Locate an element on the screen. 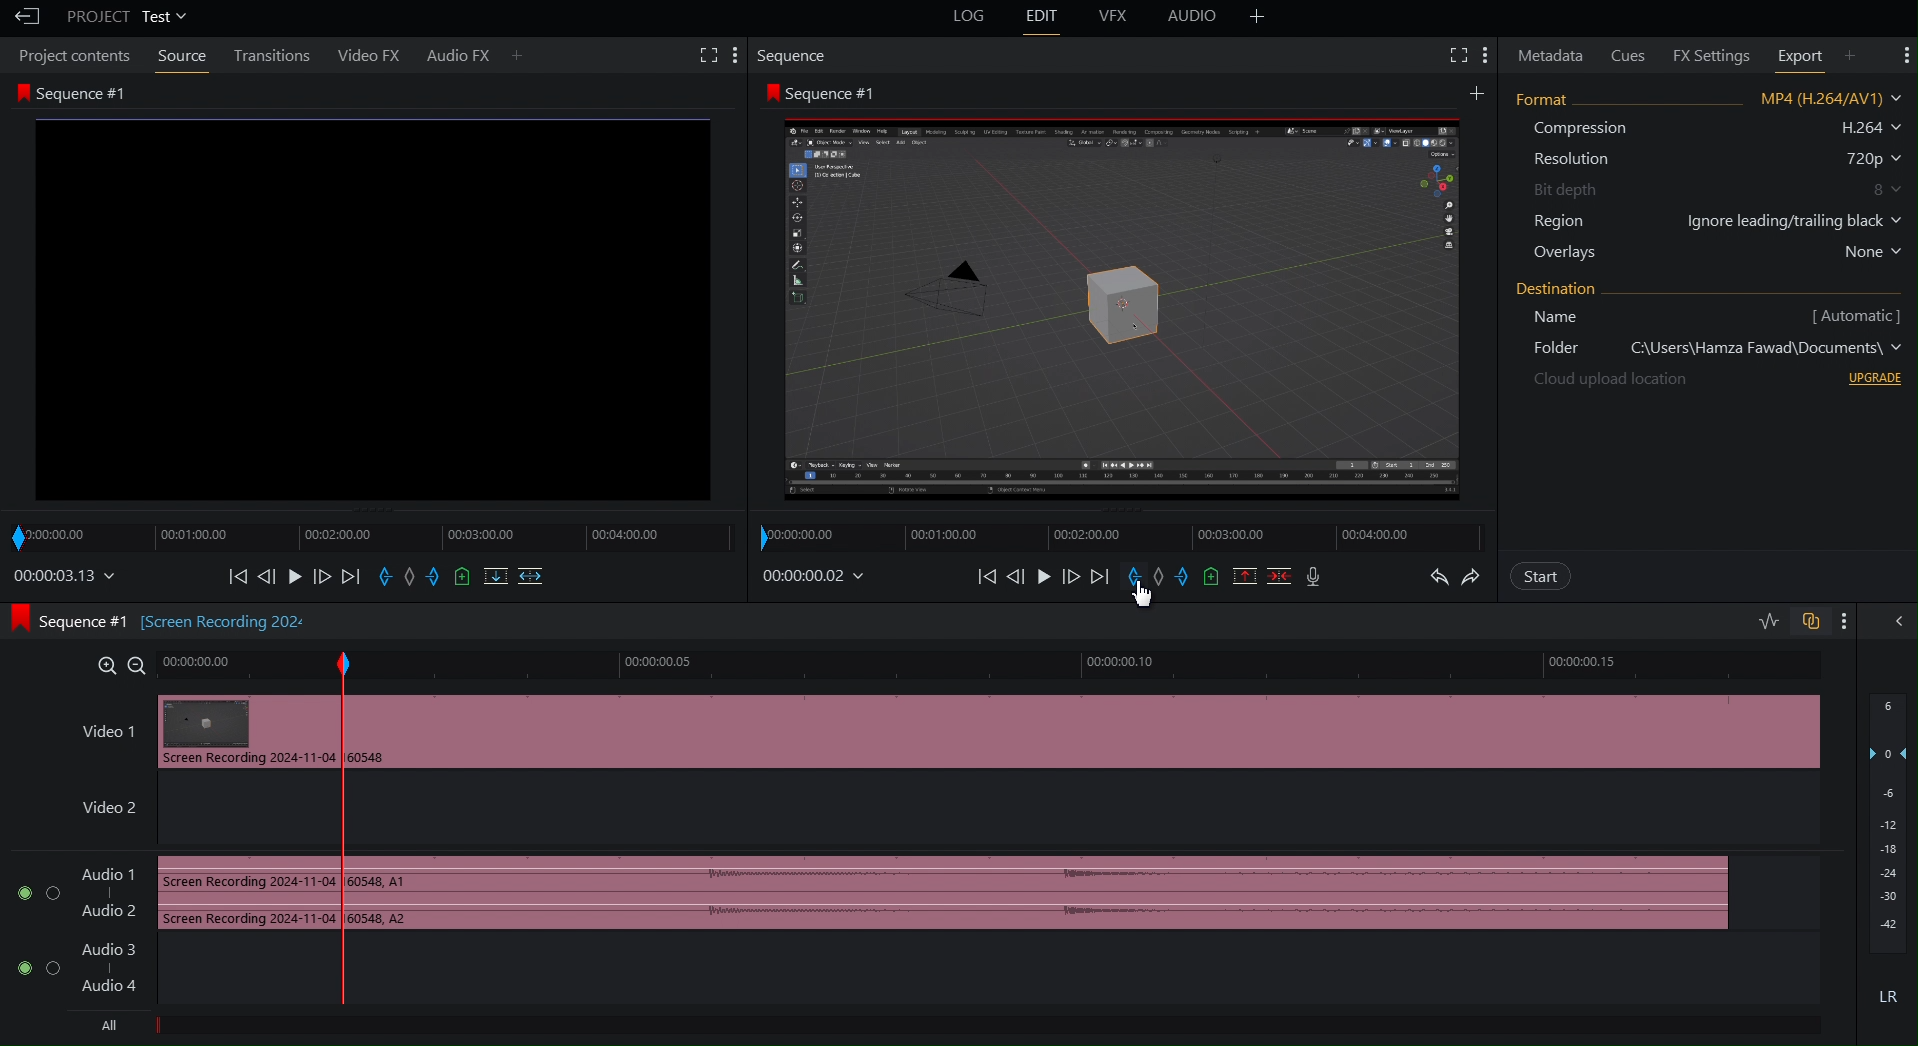 Image resolution: width=1918 pixels, height=1046 pixels. Exit Marker is located at coordinates (1188, 577).